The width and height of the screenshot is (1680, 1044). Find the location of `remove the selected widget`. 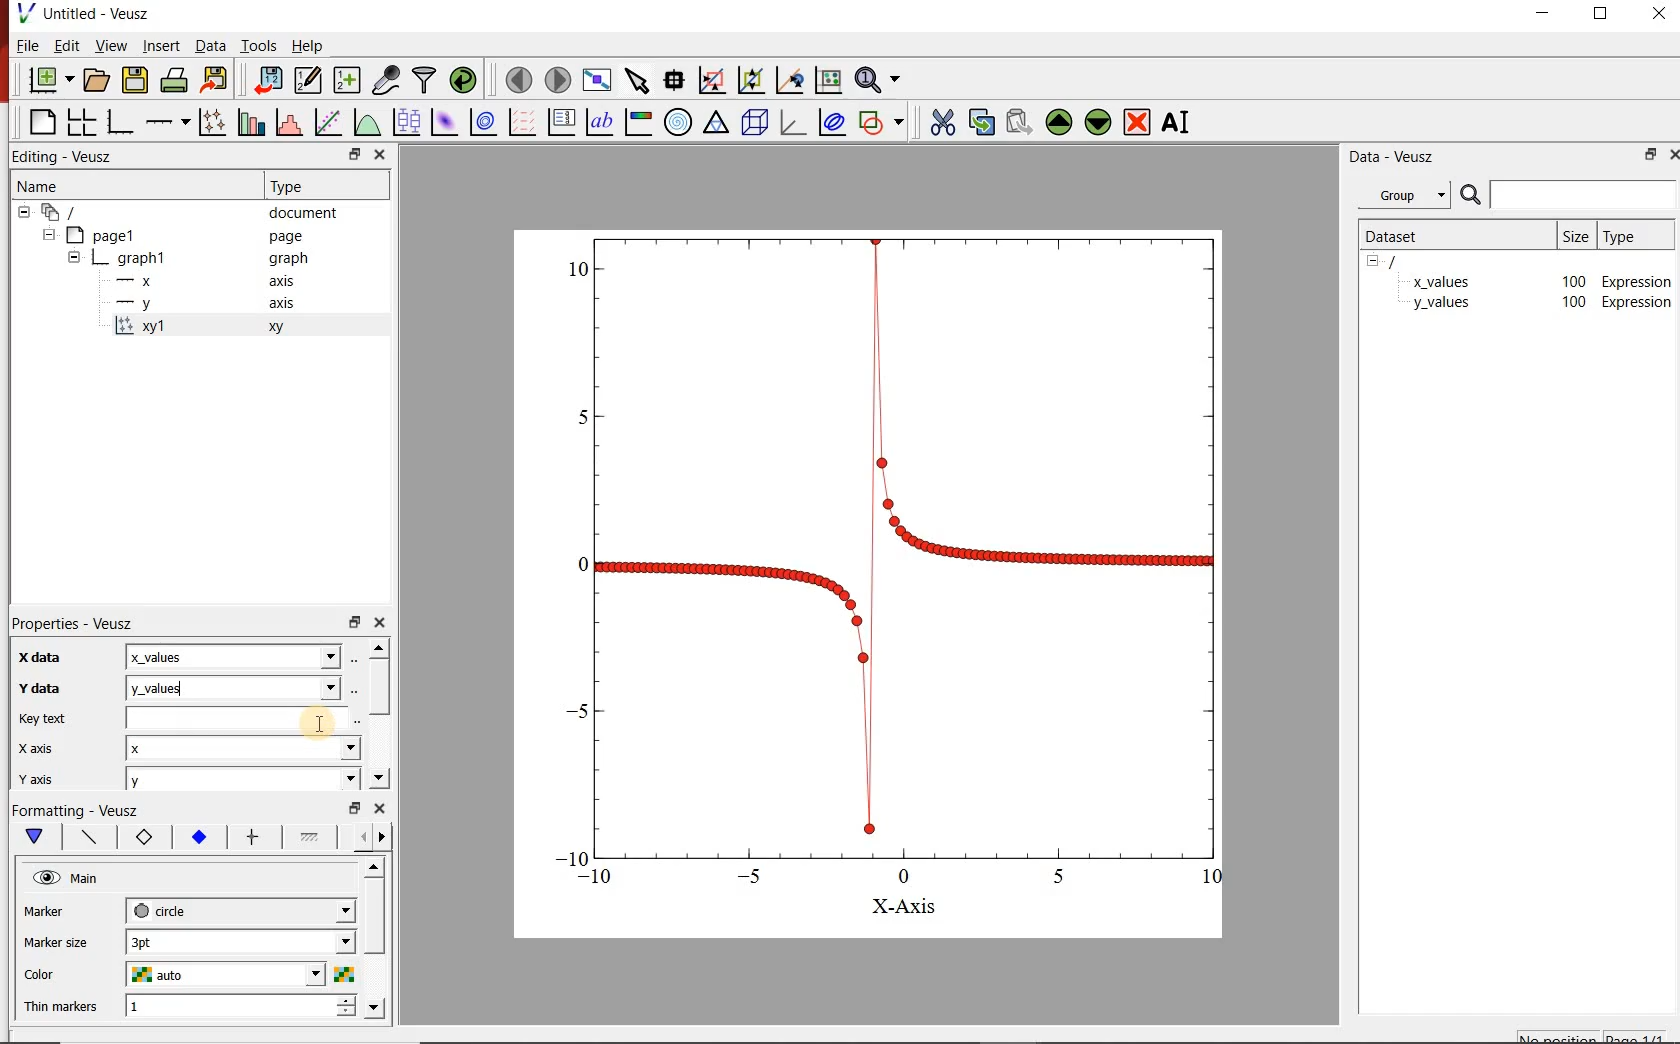

remove the selected widget is located at coordinates (1137, 125).